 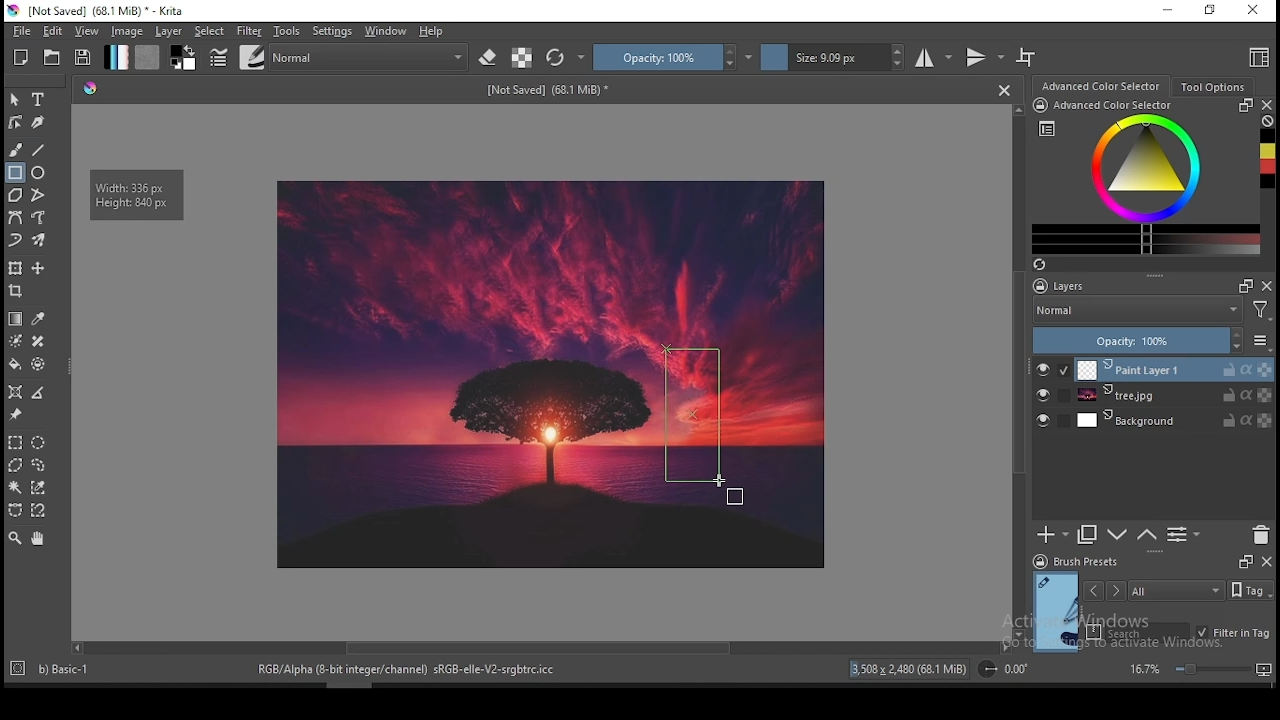 What do you see at coordinates (1175, 421) in the screenshot?
I see `layer` at bounding box center [1175, 421].